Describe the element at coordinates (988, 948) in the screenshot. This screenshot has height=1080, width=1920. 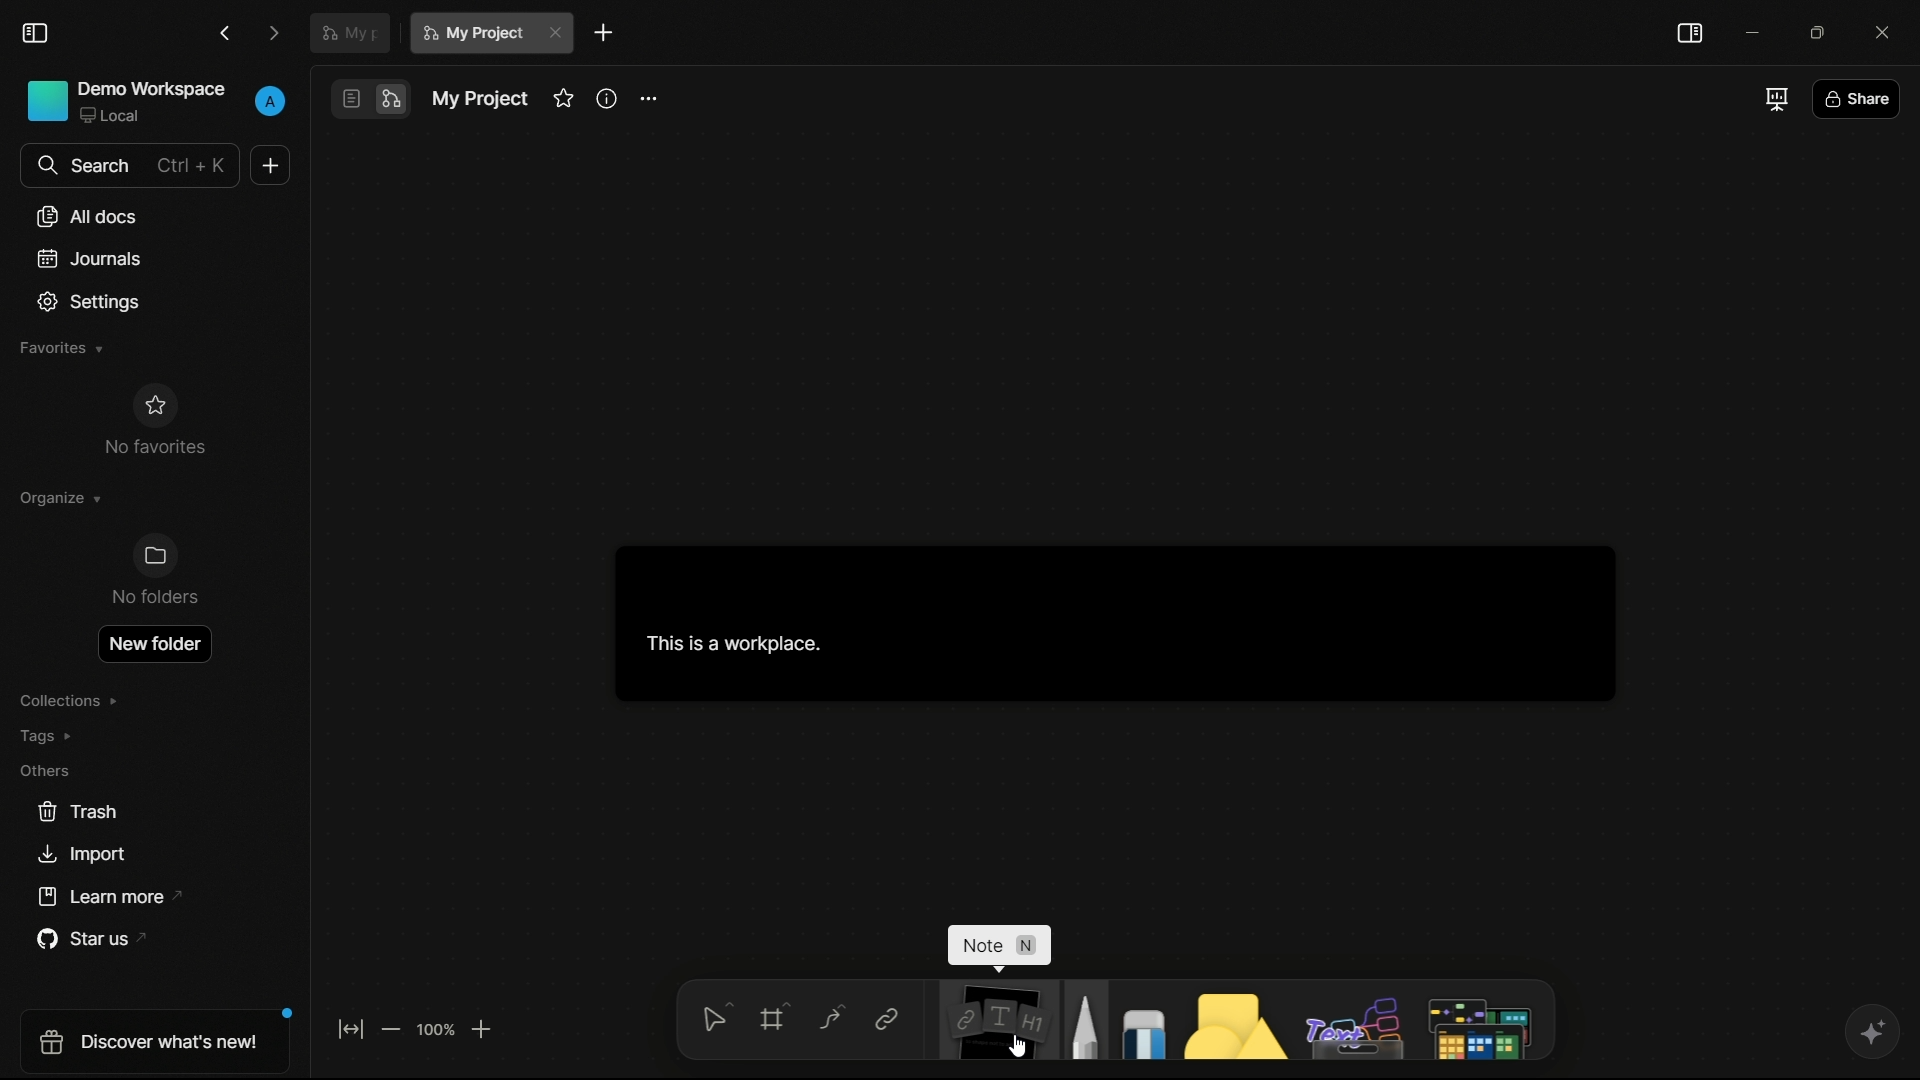
I see `note pop up` at that location.